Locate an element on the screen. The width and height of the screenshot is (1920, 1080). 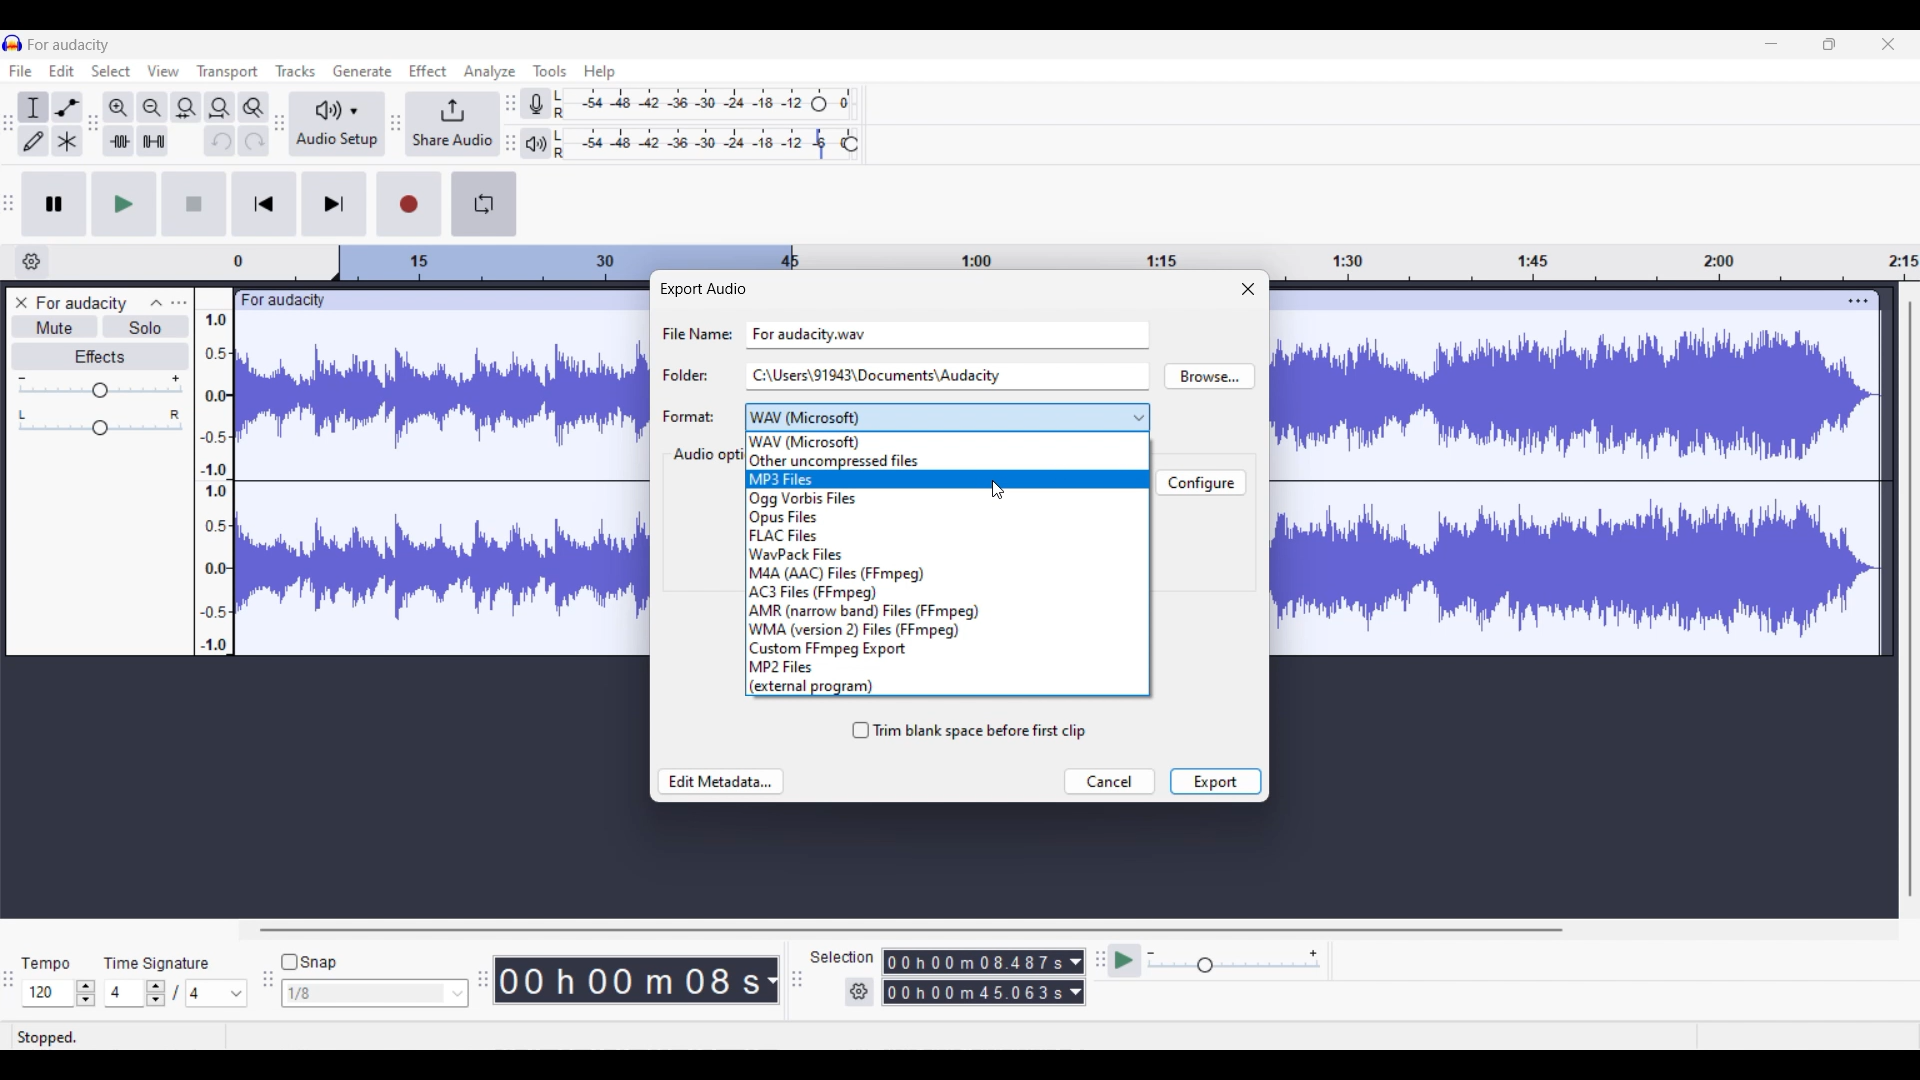
Generate menu is located at coordinates (362, 71).